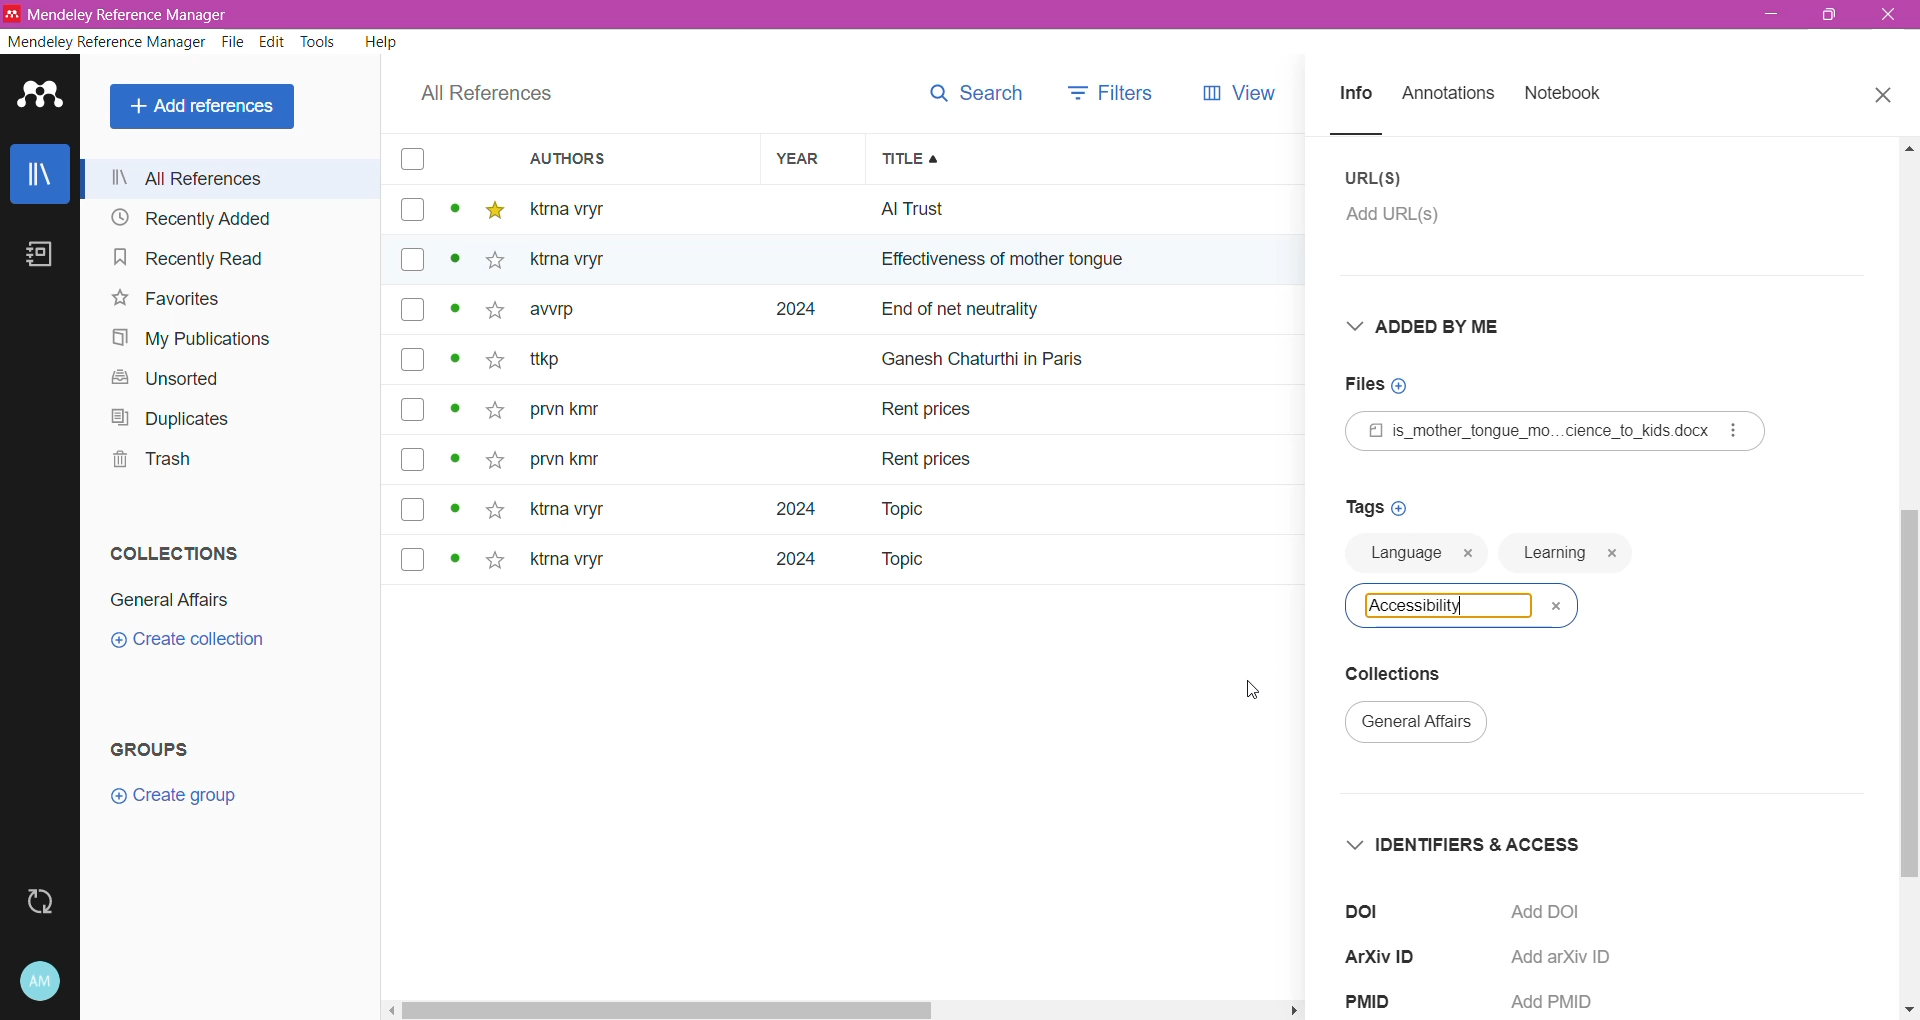  Describe the element at coordinates (449, 266) in the screenshot. I see `dot ` at that location.